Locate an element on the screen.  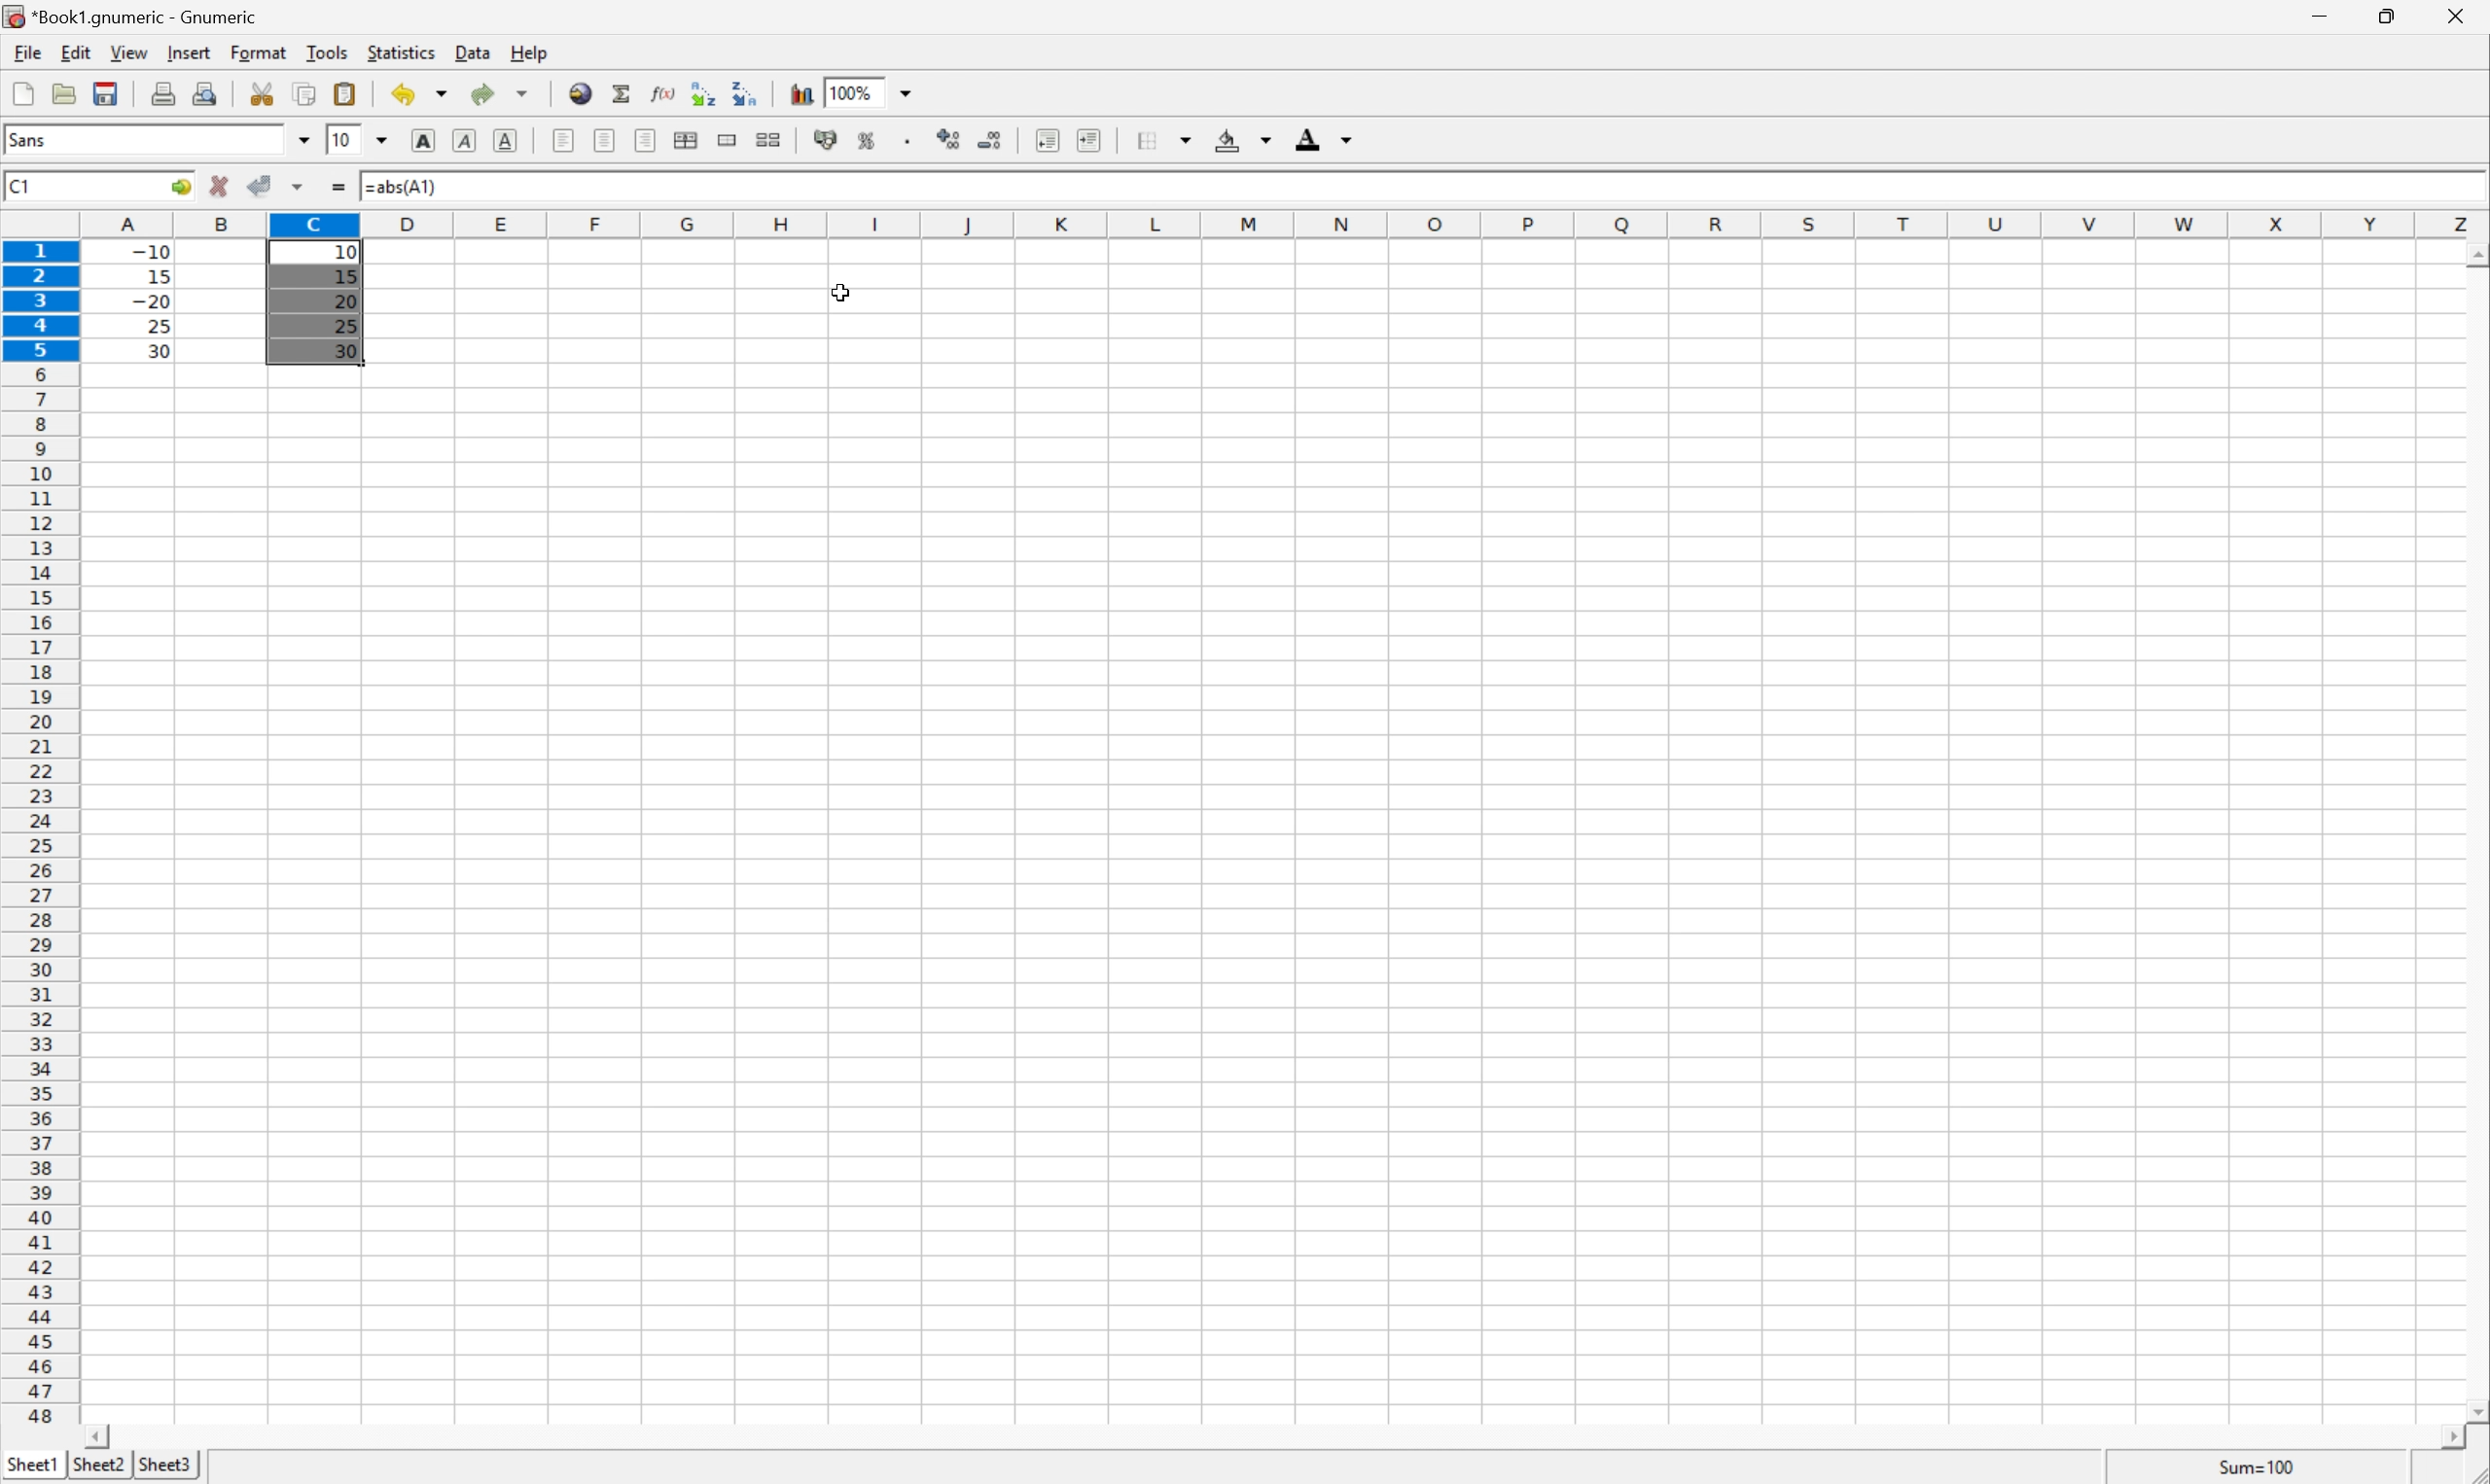
View is located at coordinates (129, 53).